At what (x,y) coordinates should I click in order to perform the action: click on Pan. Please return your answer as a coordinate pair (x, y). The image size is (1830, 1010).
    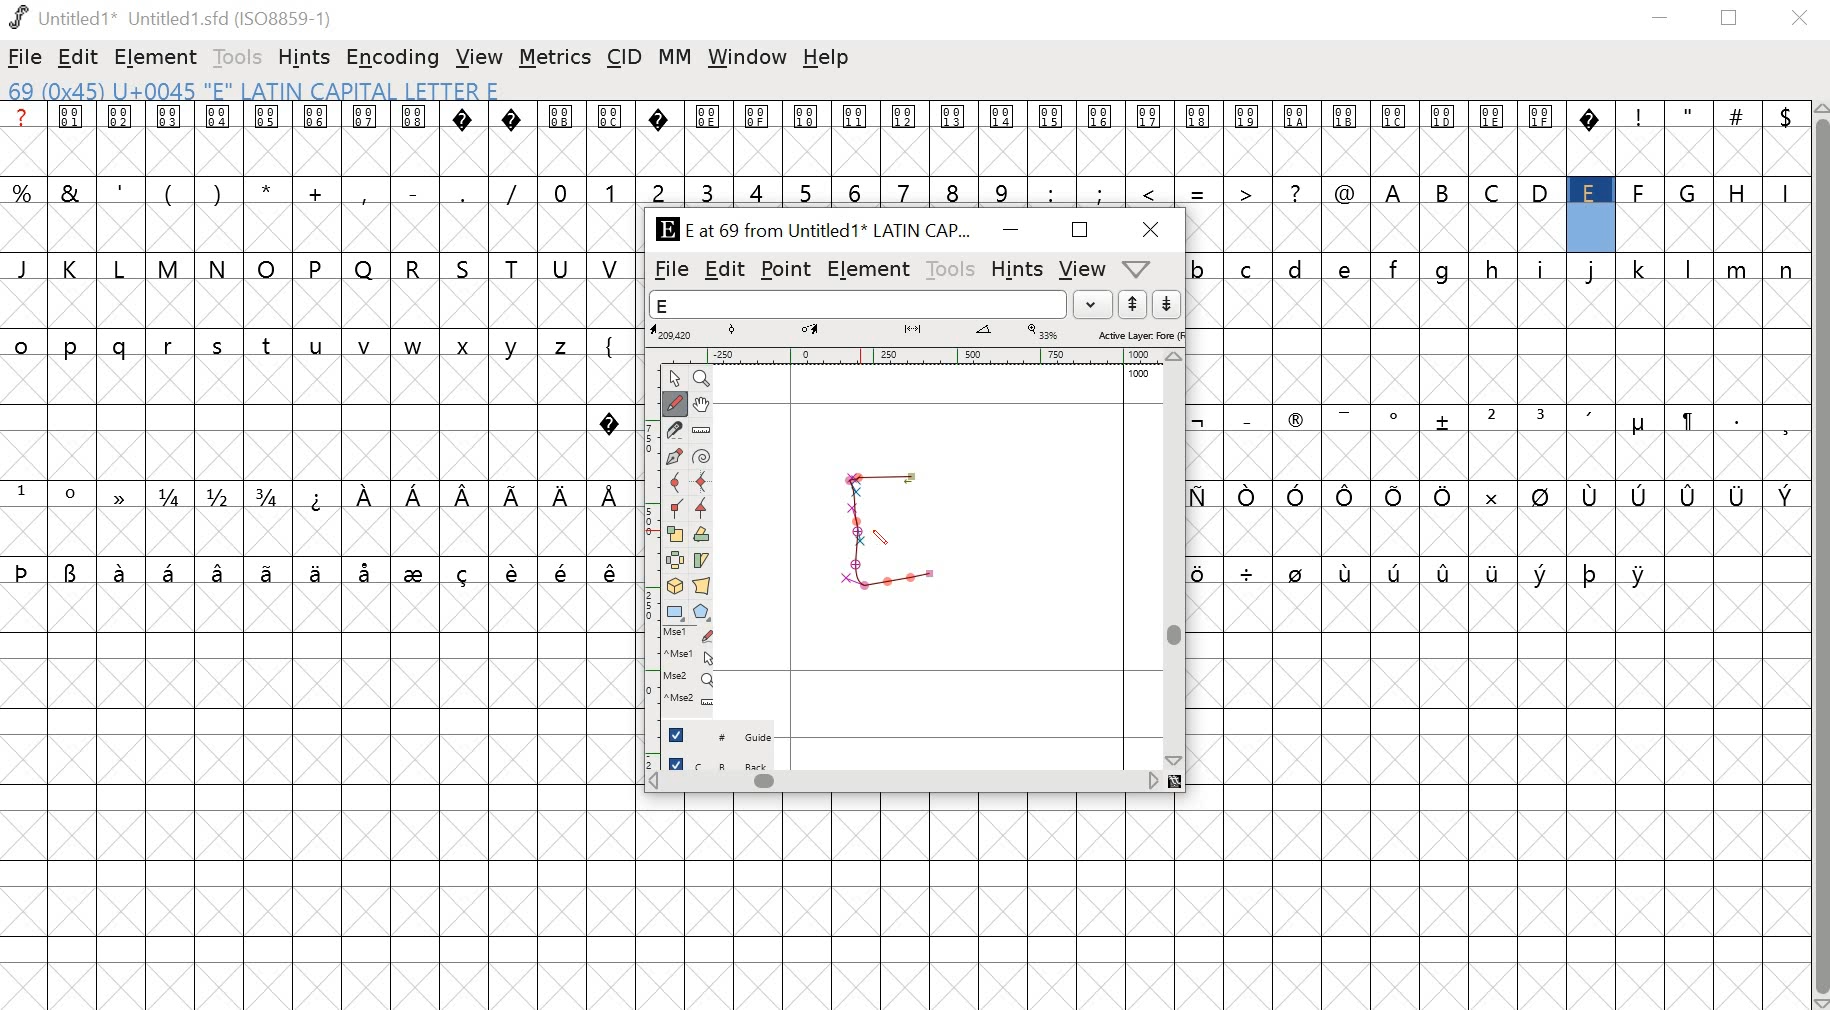
    Looking at the image, I should click on (705, 404).